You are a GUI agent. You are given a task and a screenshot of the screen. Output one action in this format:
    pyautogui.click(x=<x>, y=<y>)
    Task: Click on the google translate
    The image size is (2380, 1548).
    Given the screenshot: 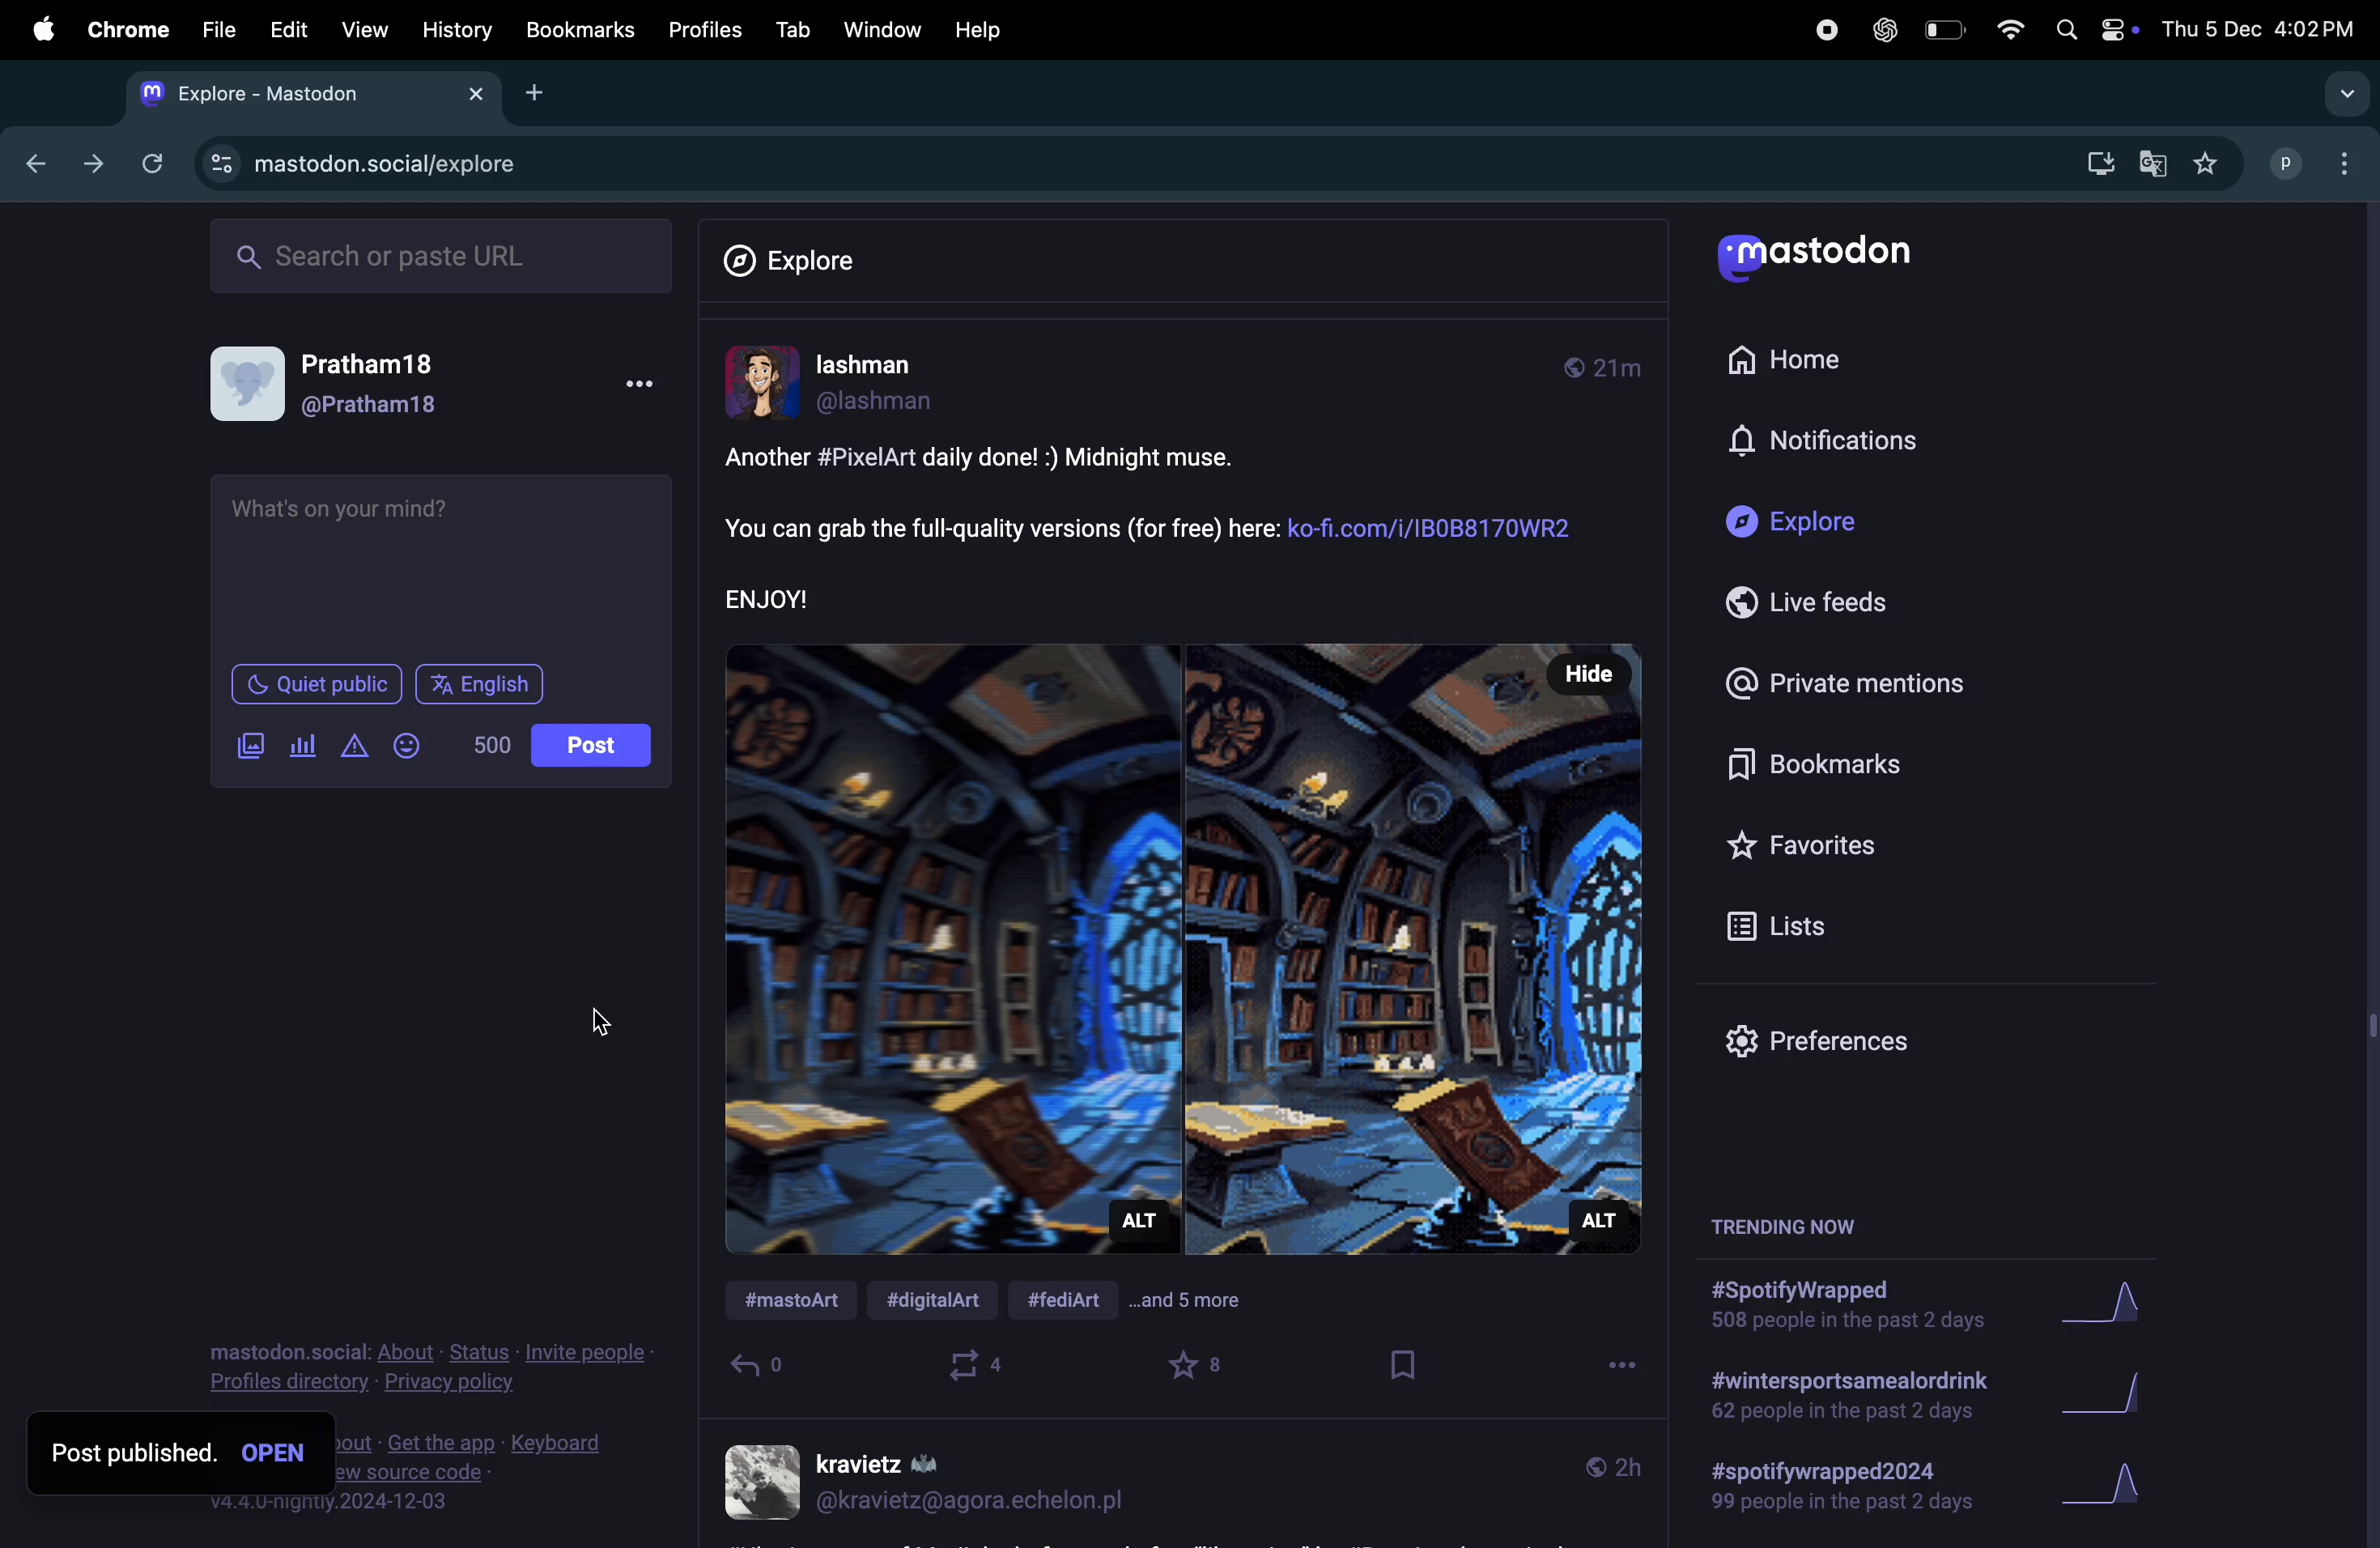 What is the action you would take?
    pyautogui.click(x=2151, y=164)
    